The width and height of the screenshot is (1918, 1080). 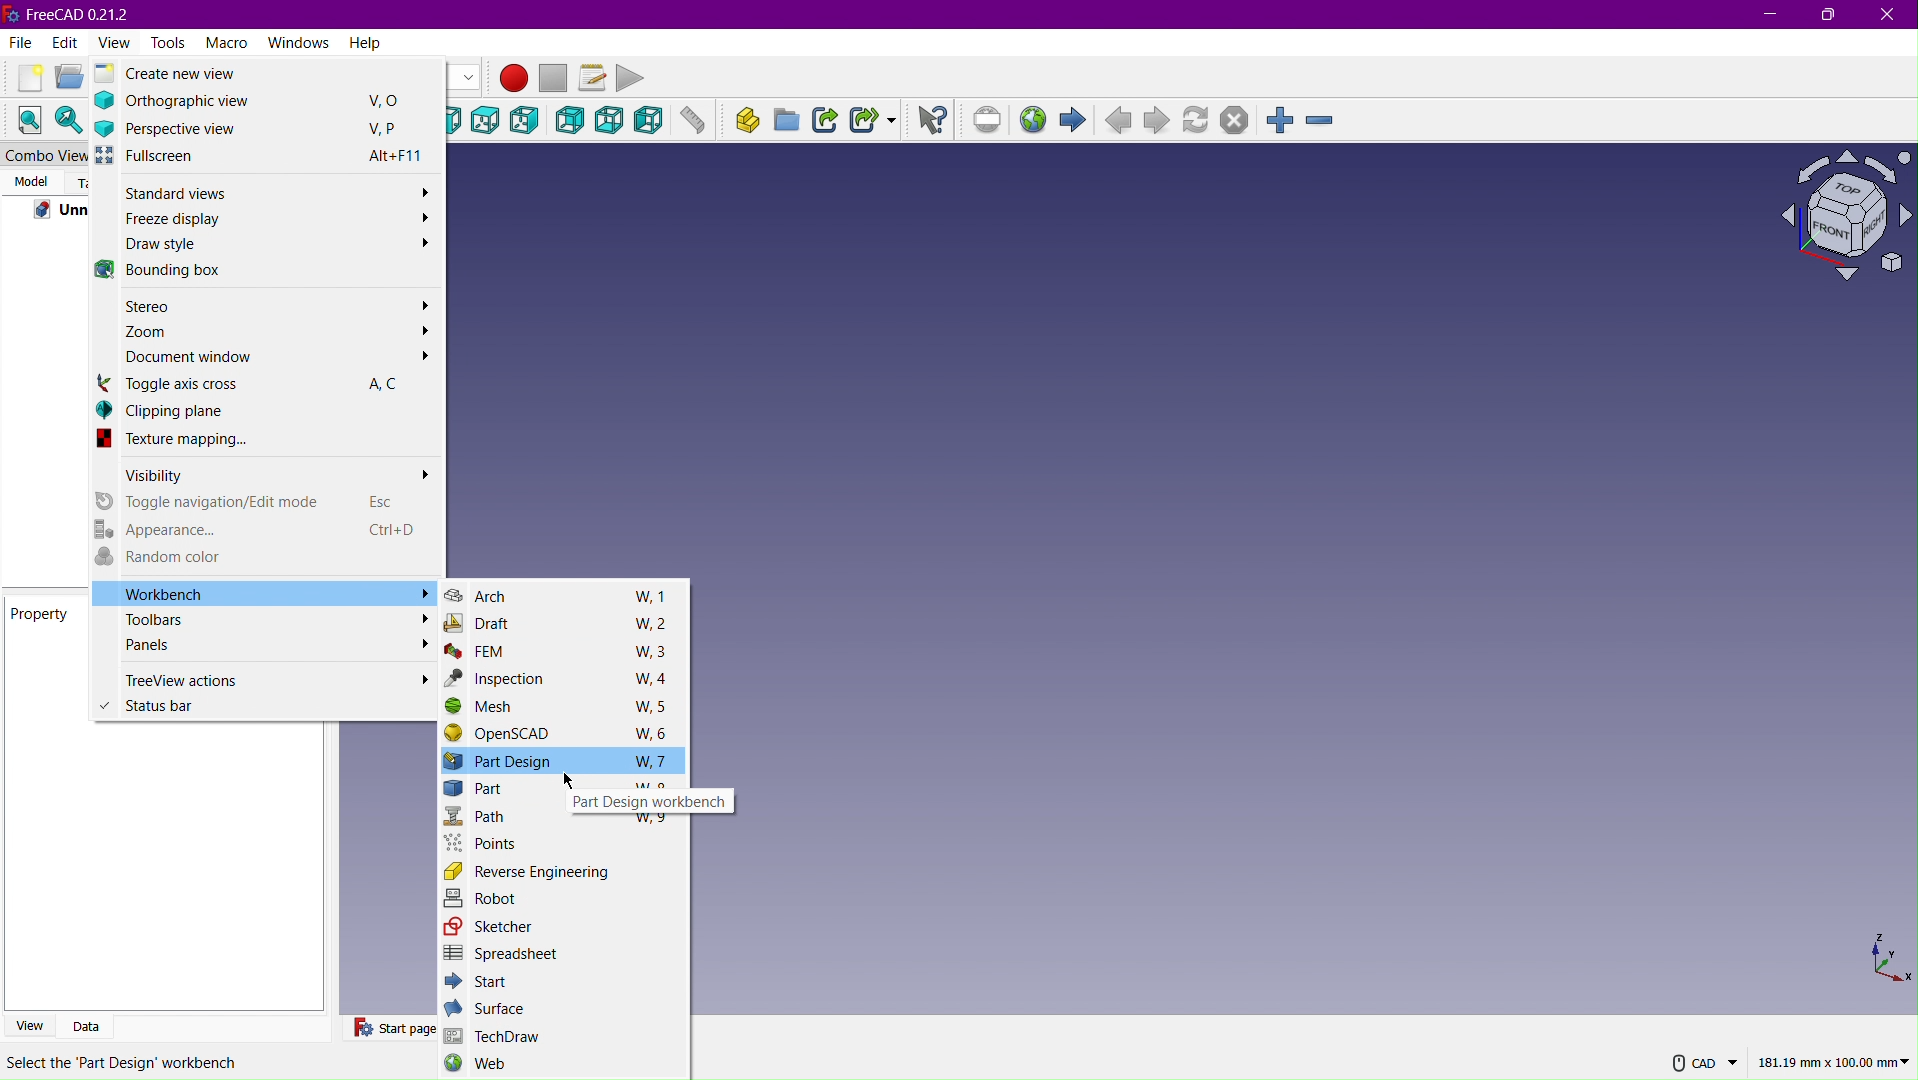 I want to click on Points, so click(x=482, y=845).